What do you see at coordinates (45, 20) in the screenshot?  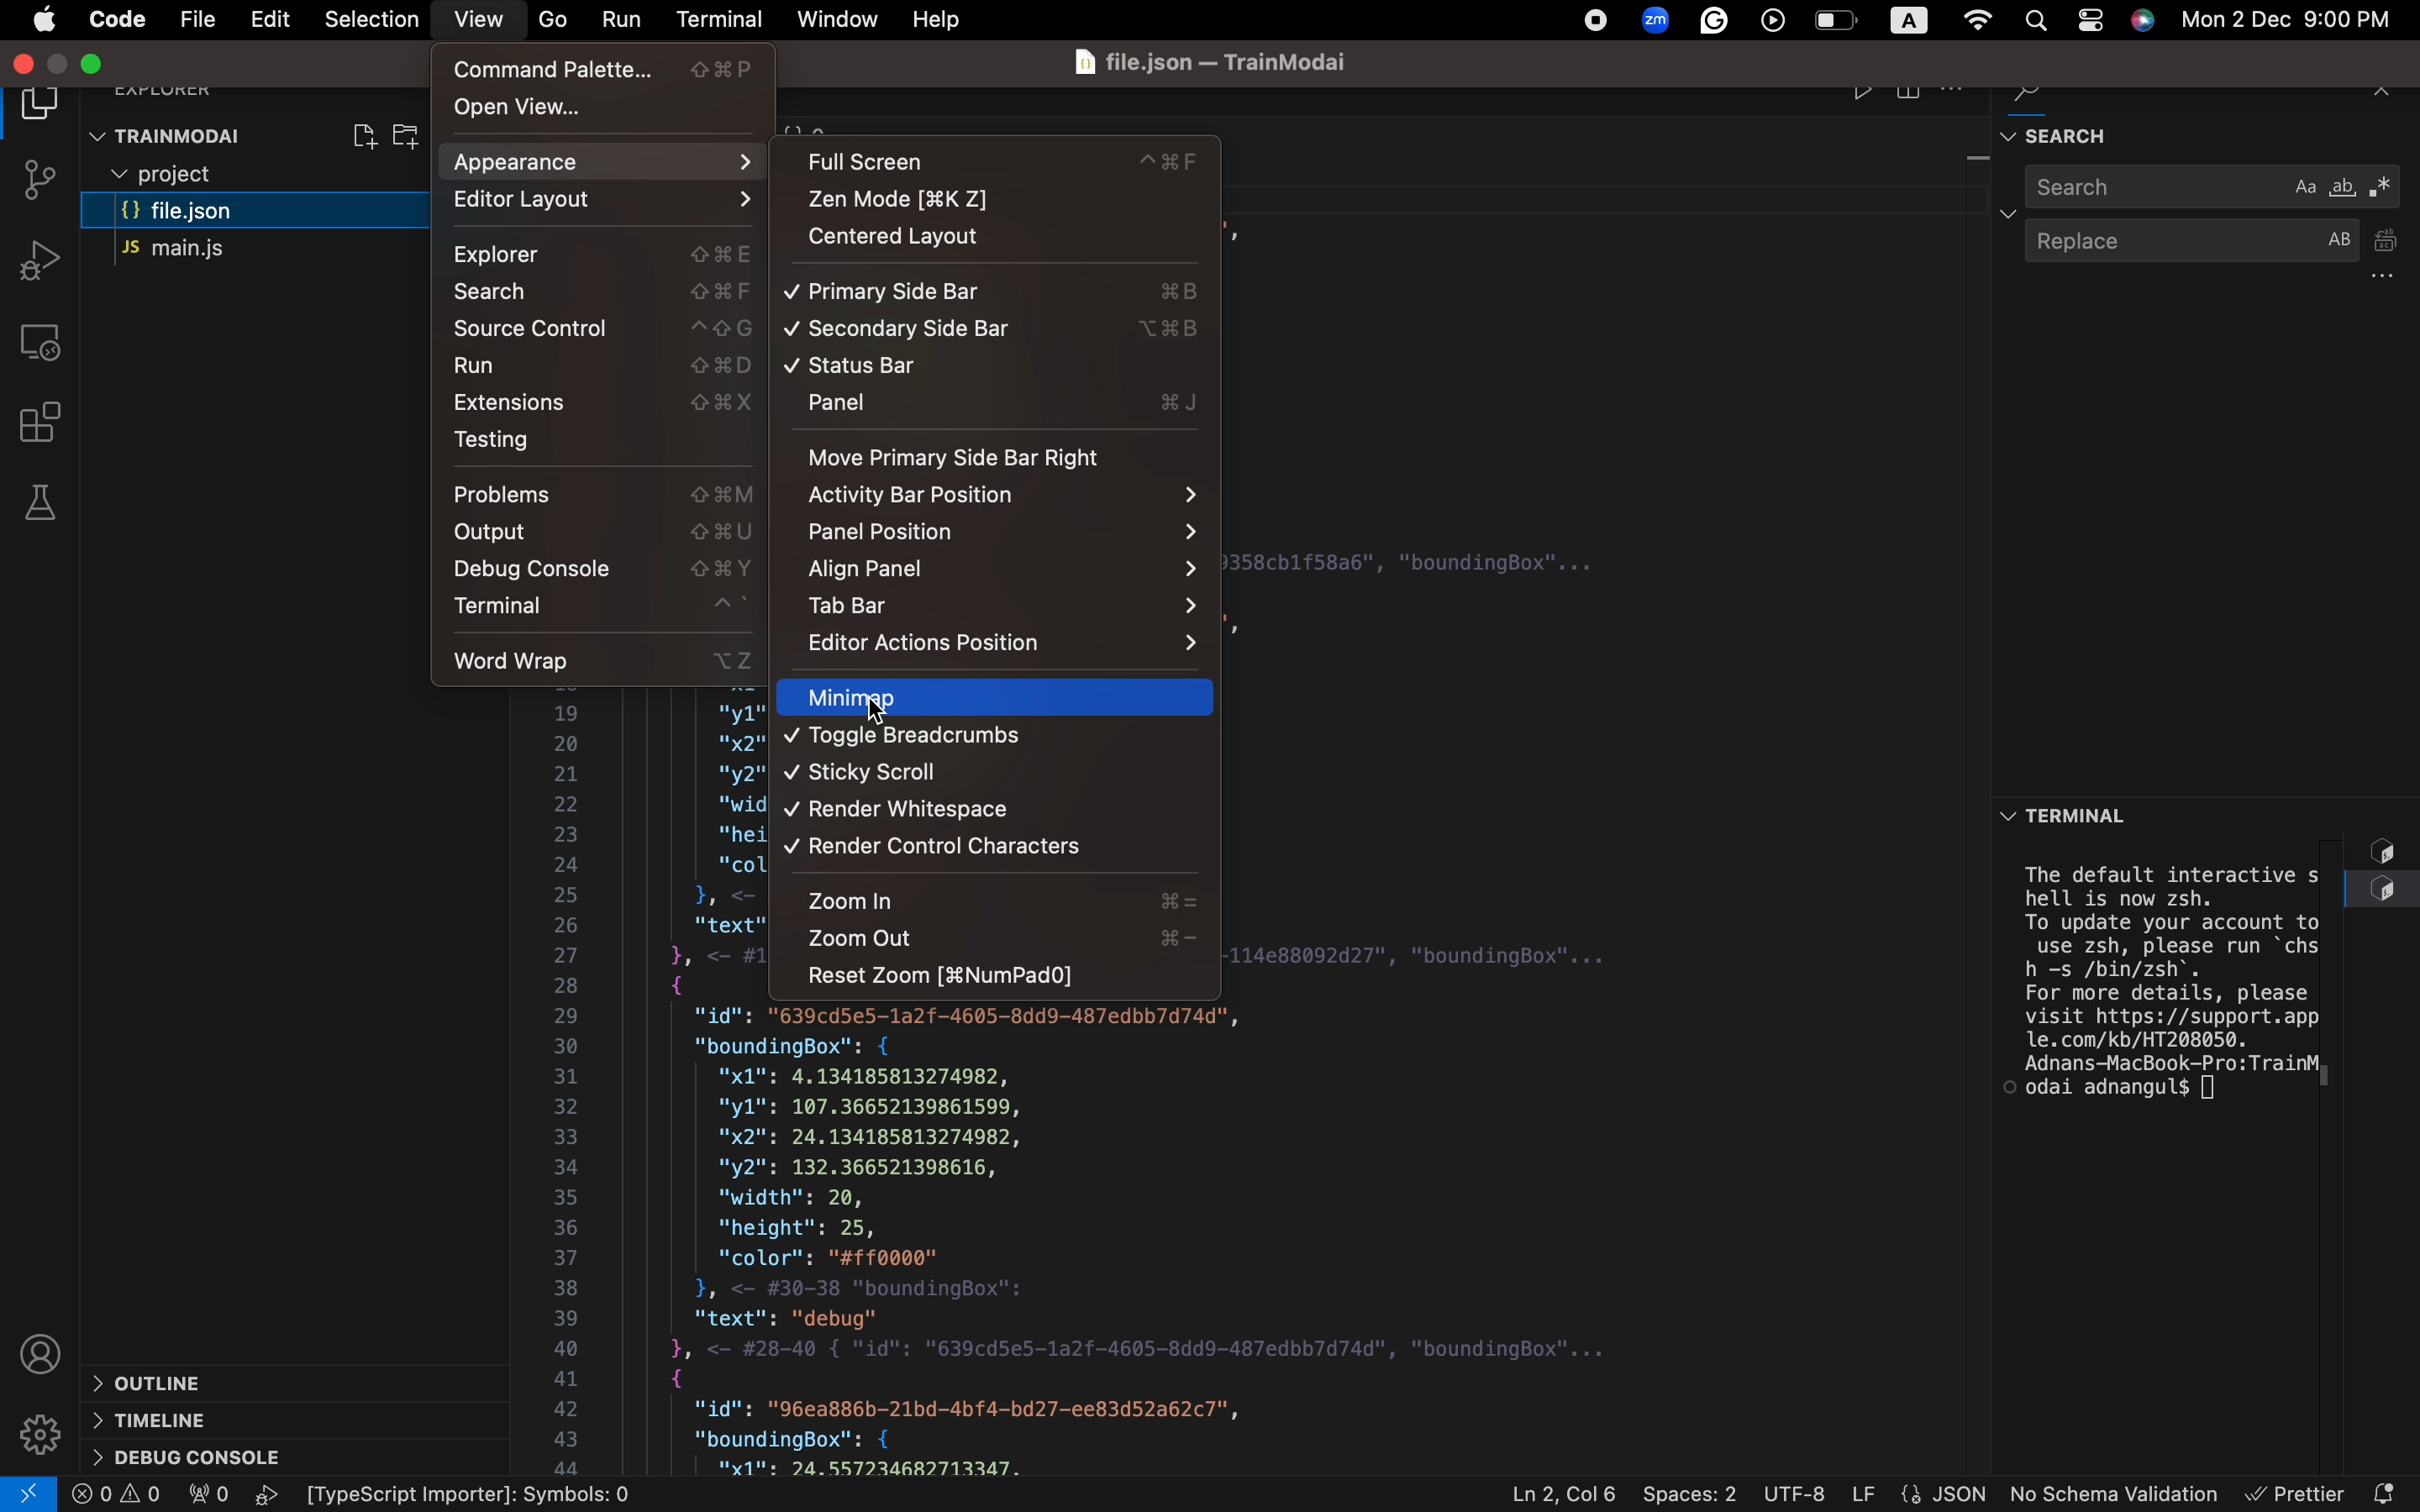 I see `` at bounding box center [45, 20].